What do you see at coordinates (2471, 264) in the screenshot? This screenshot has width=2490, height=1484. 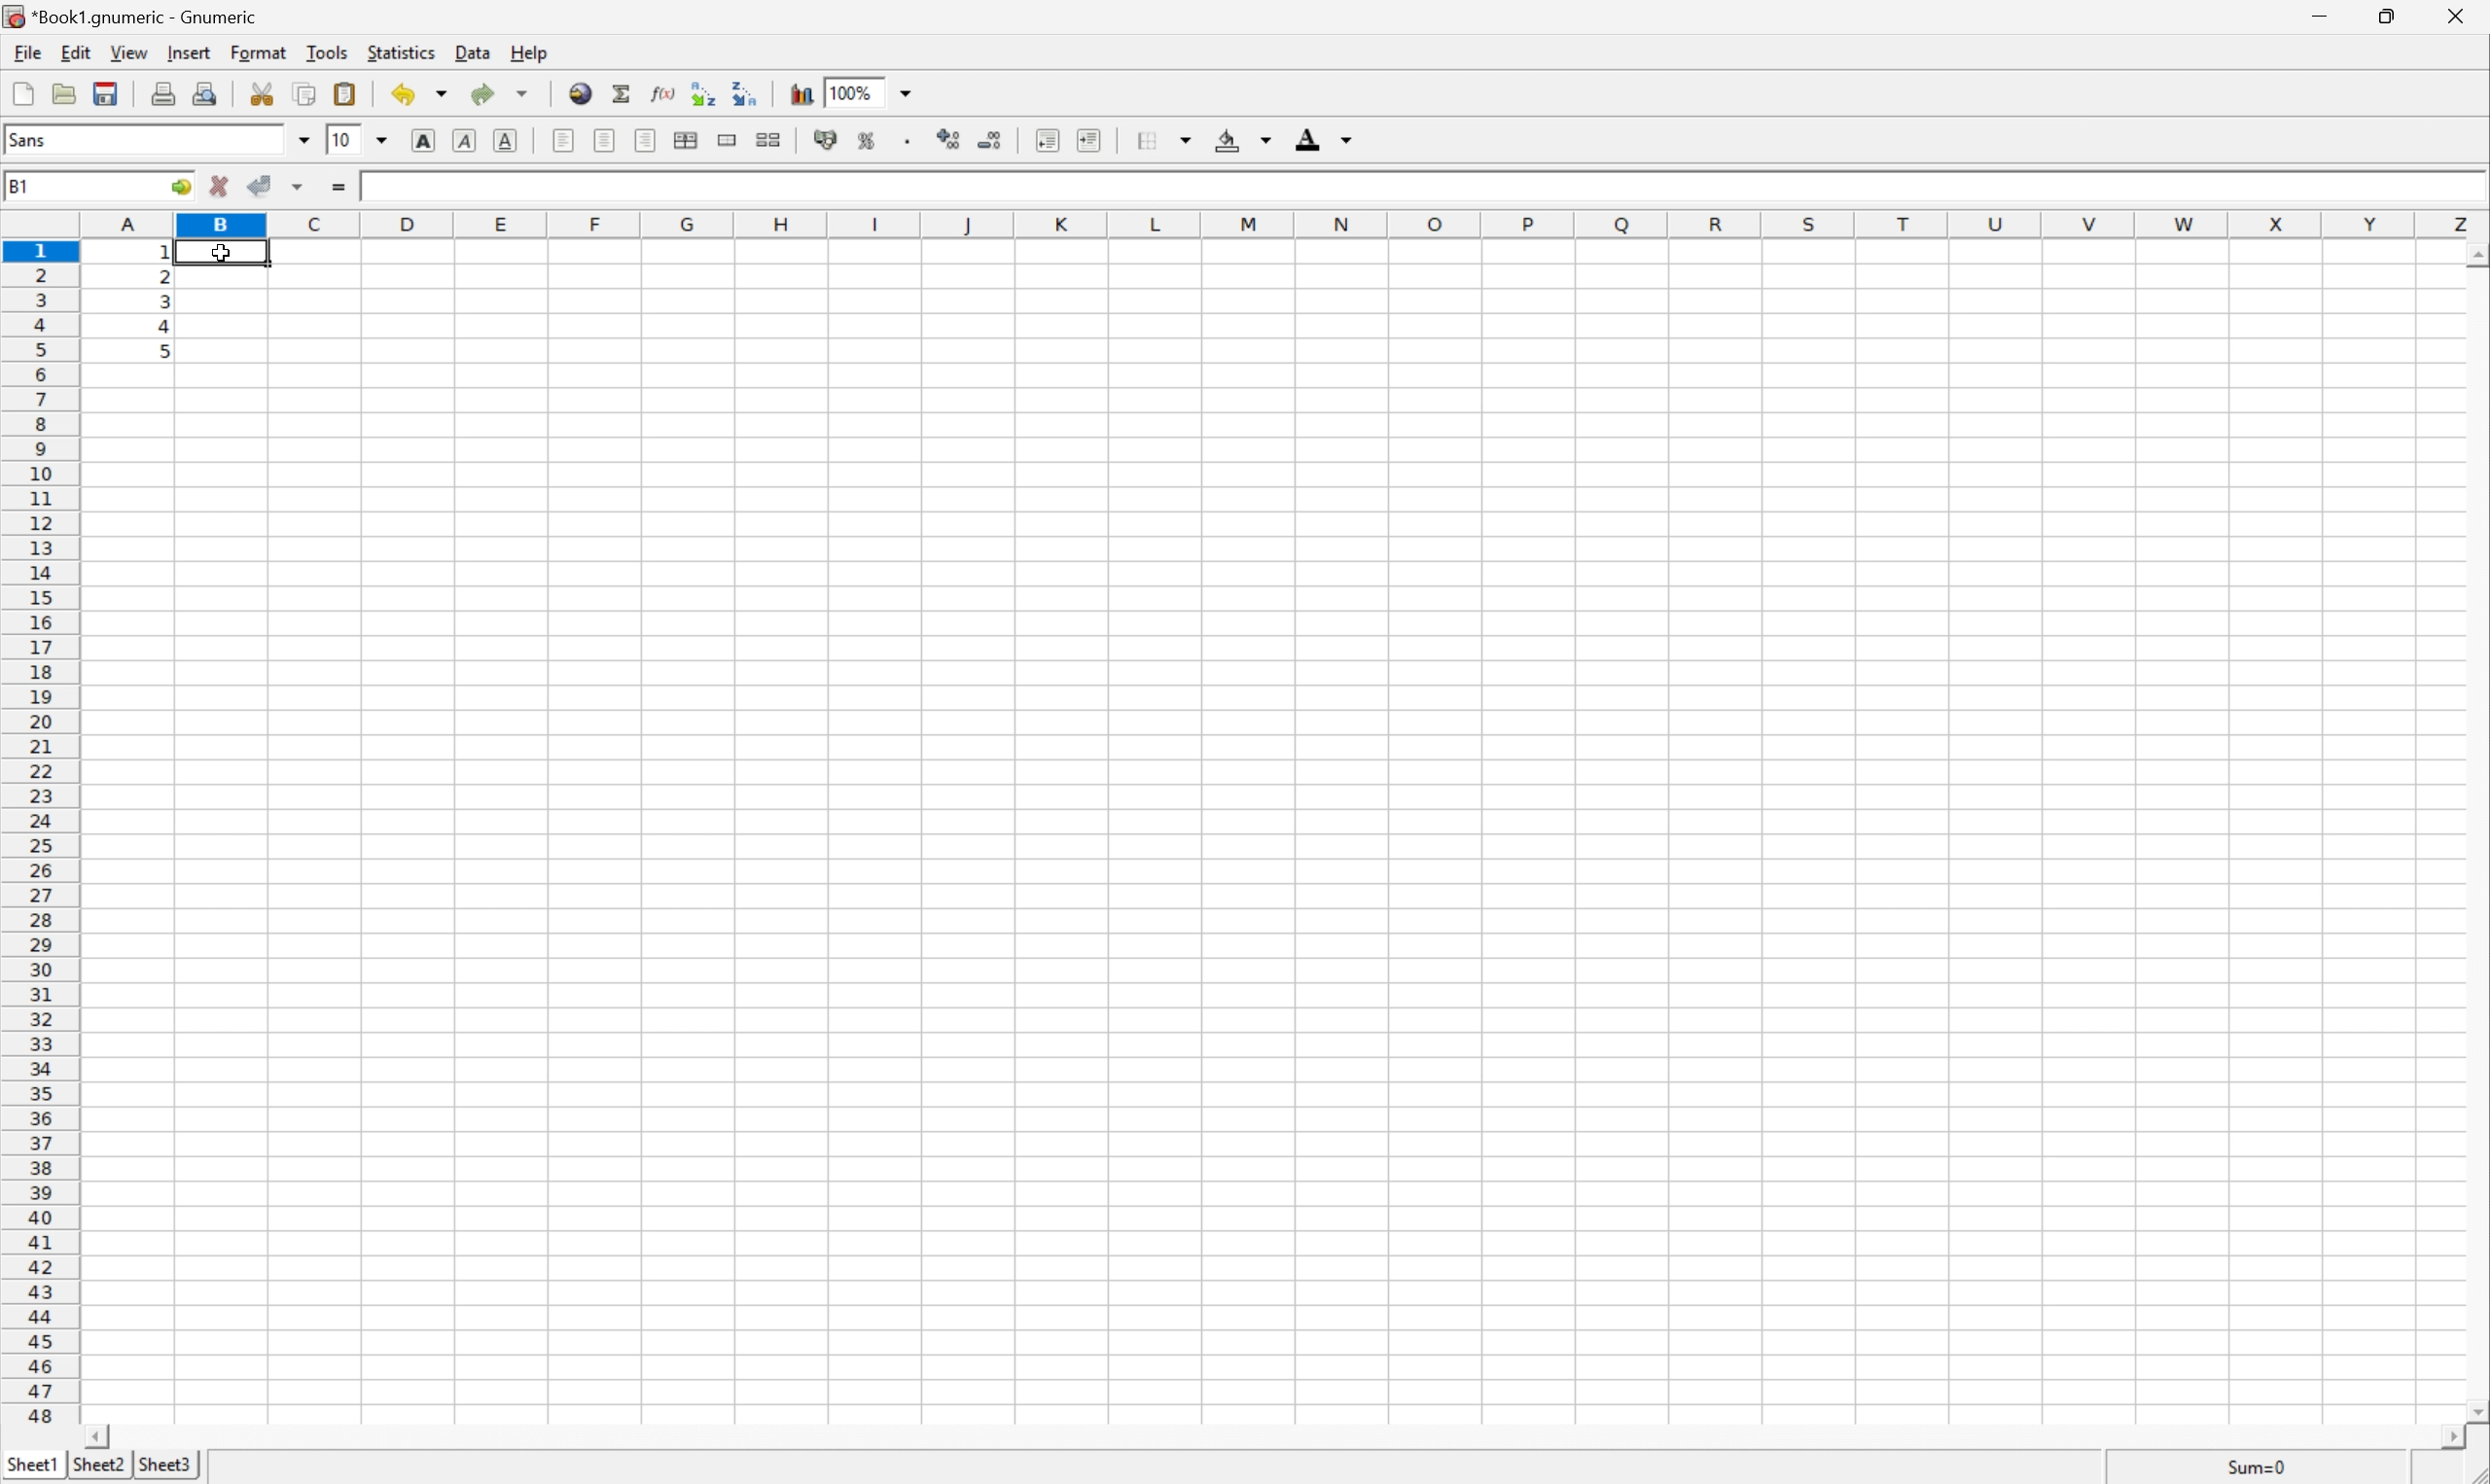 I see `` at bounding box center [2471, 264].